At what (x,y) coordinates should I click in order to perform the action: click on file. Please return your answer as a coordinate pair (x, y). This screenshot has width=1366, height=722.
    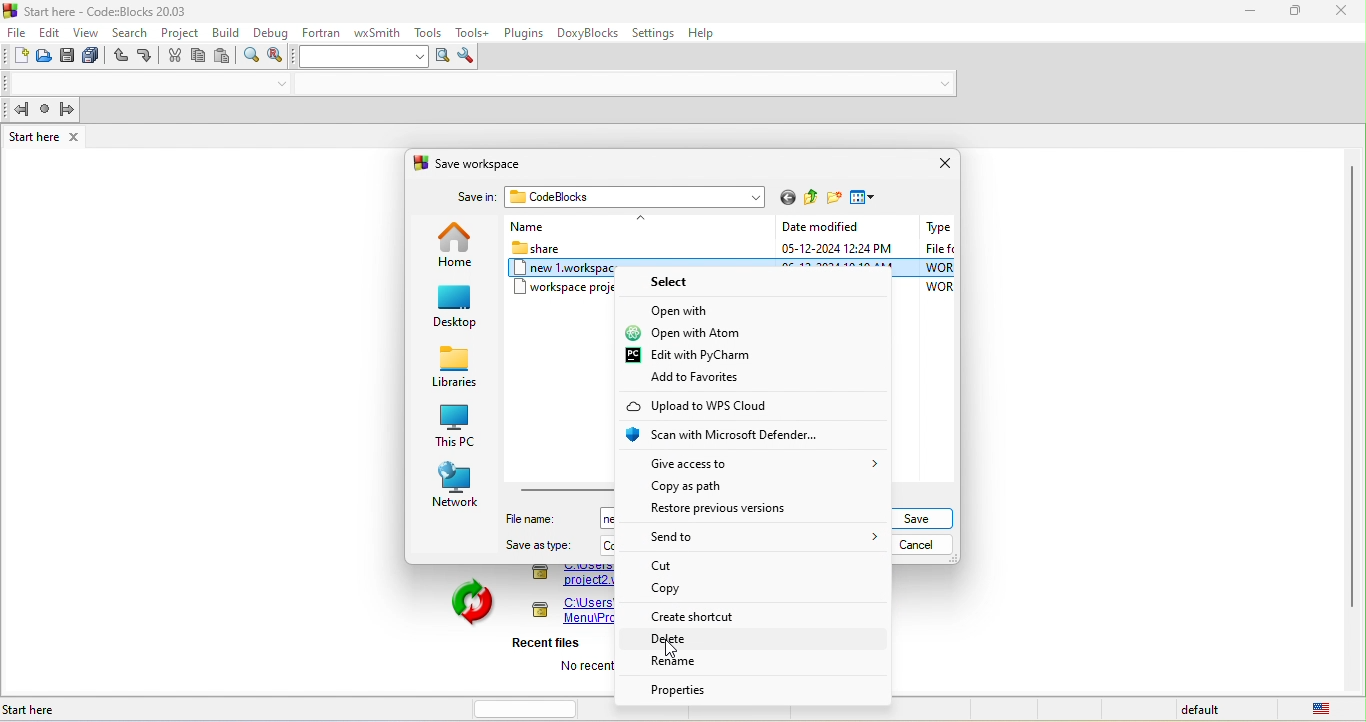
    Looking at the image, I should click on (17, 31).